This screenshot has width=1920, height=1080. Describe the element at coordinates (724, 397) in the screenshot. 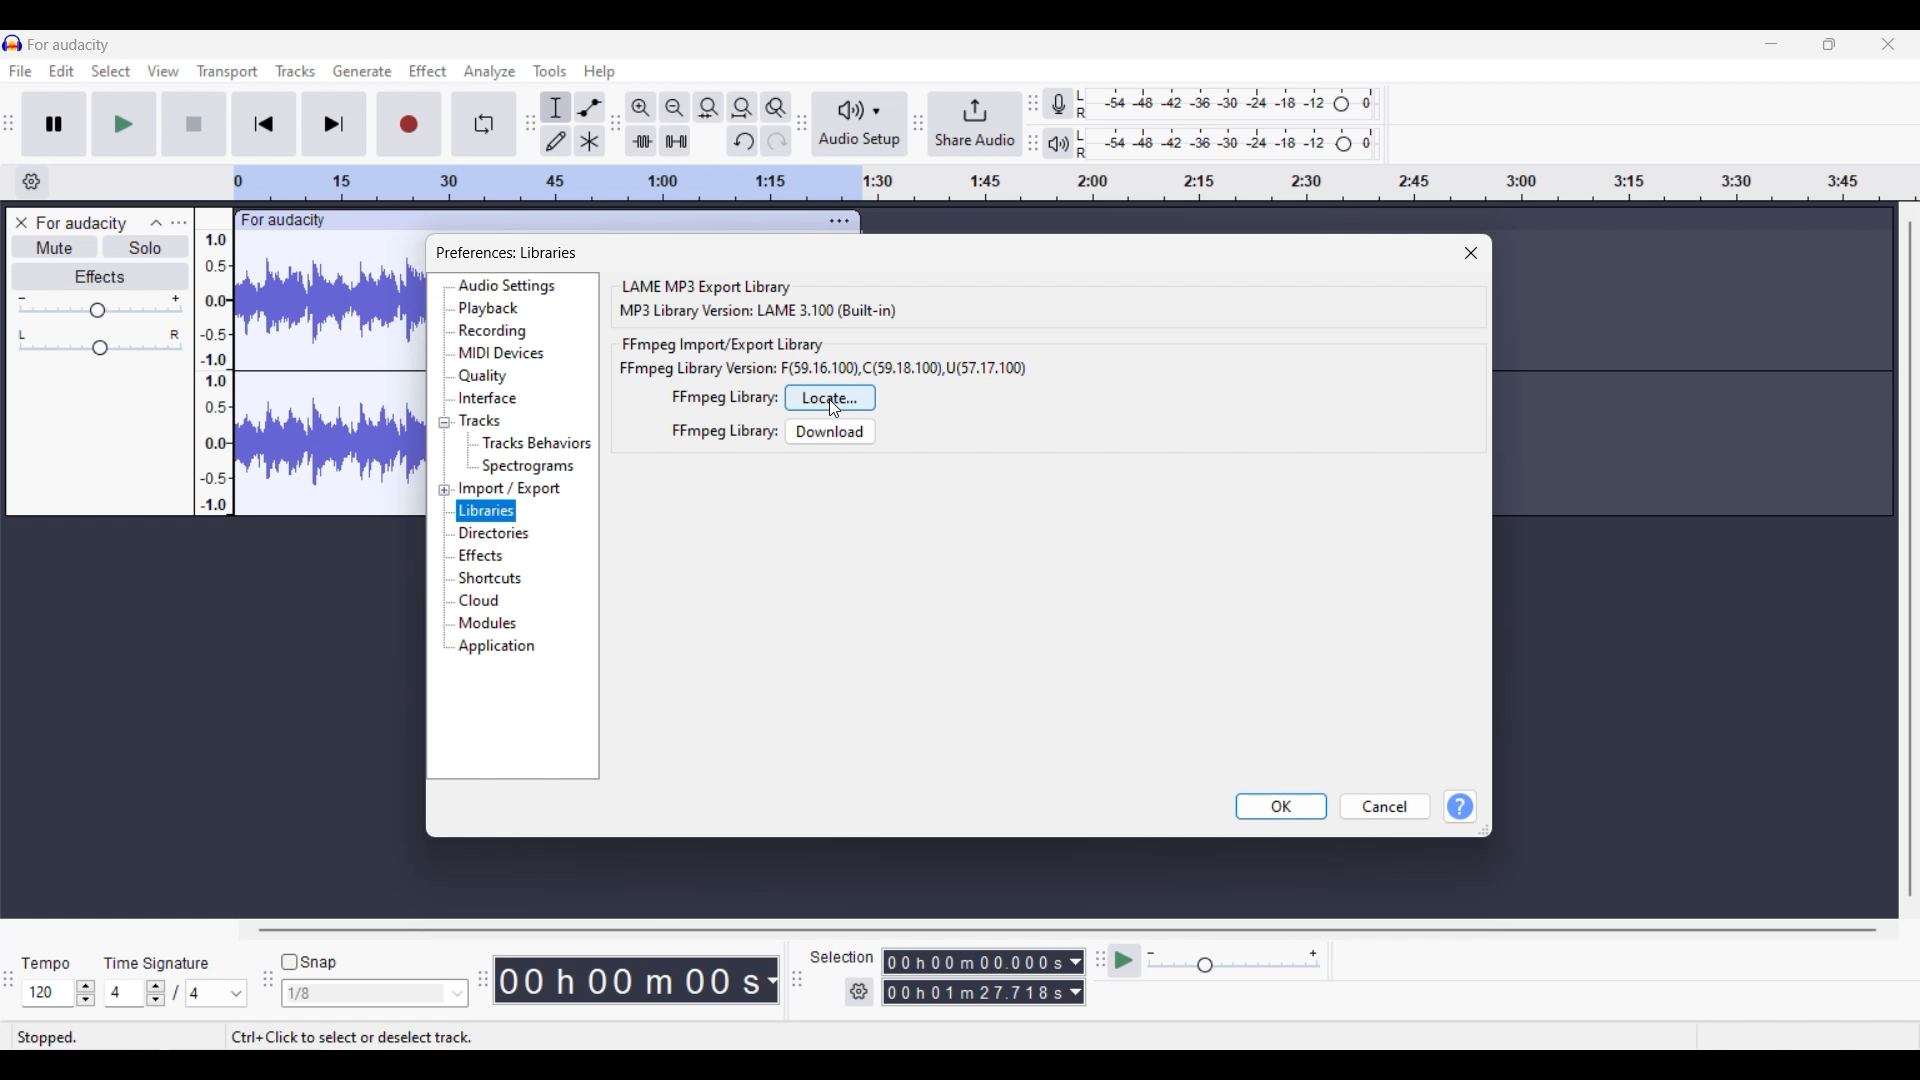

I see `FFmpeg library` at that location.